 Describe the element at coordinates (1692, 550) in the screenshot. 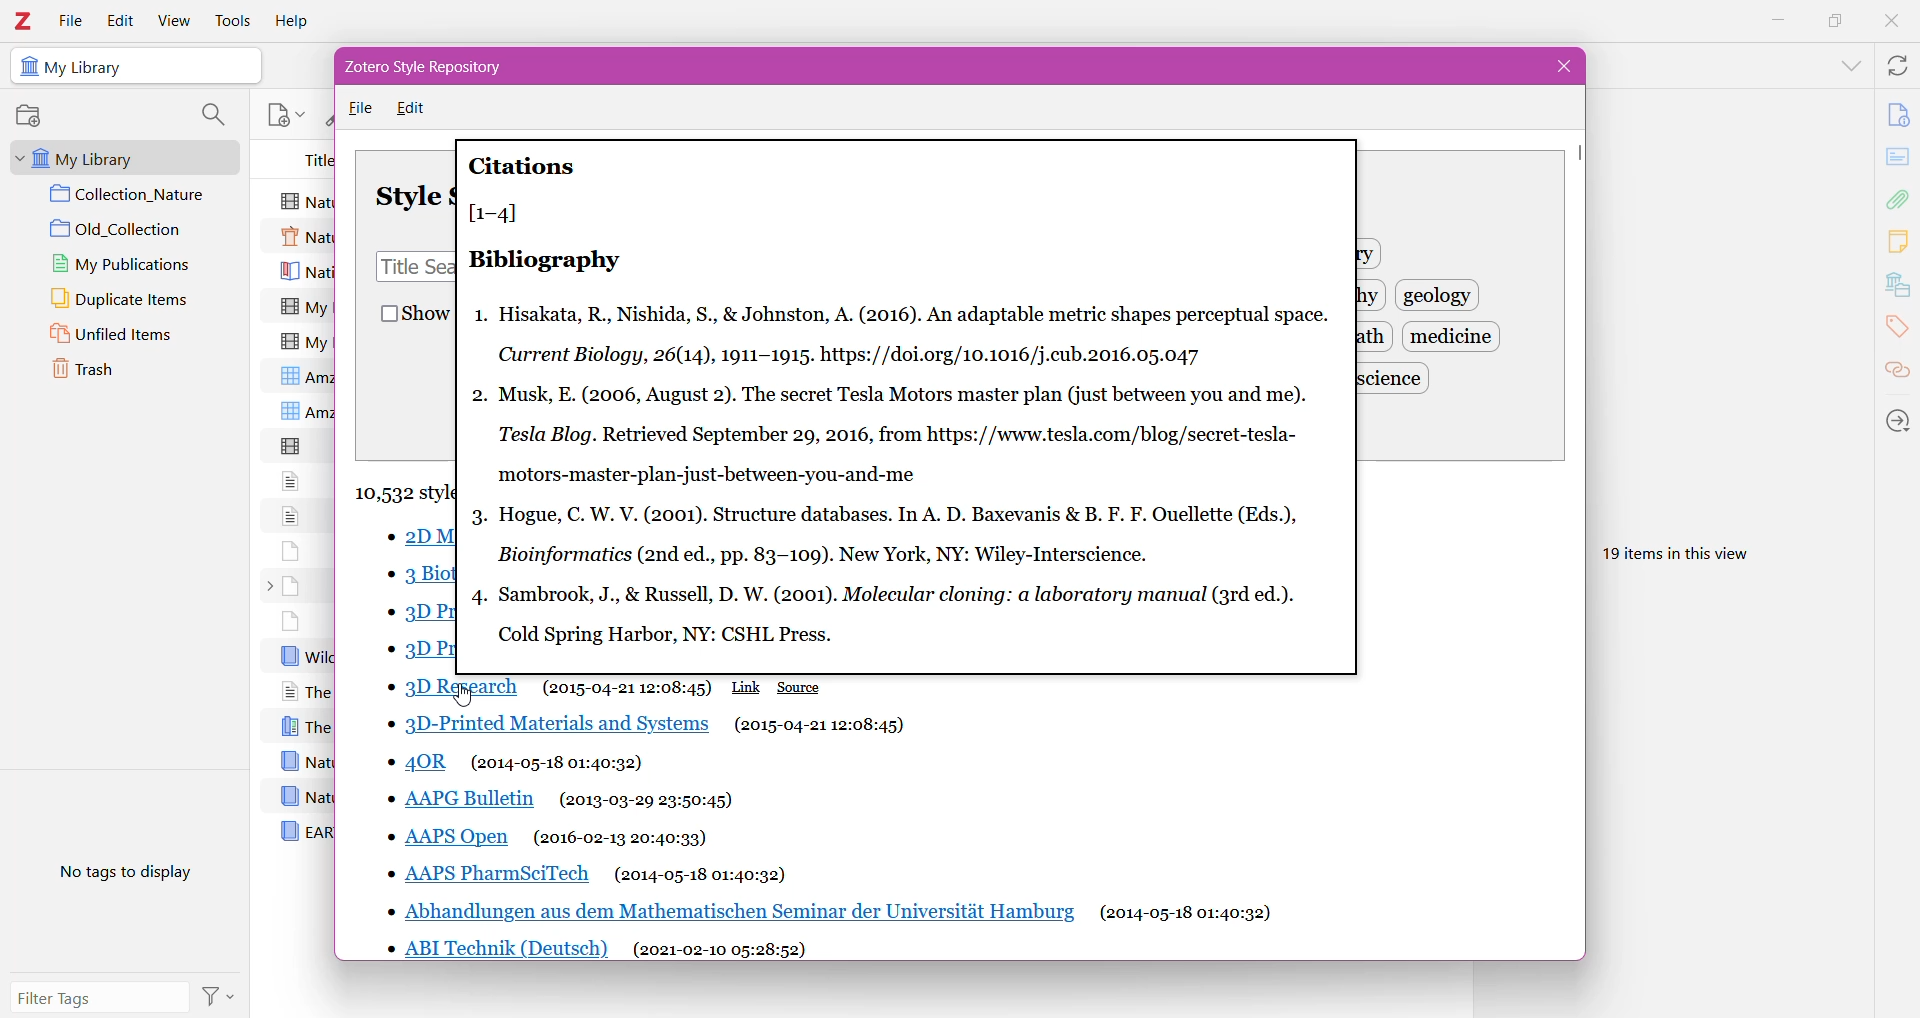

I see `19 items in this view` at that location.